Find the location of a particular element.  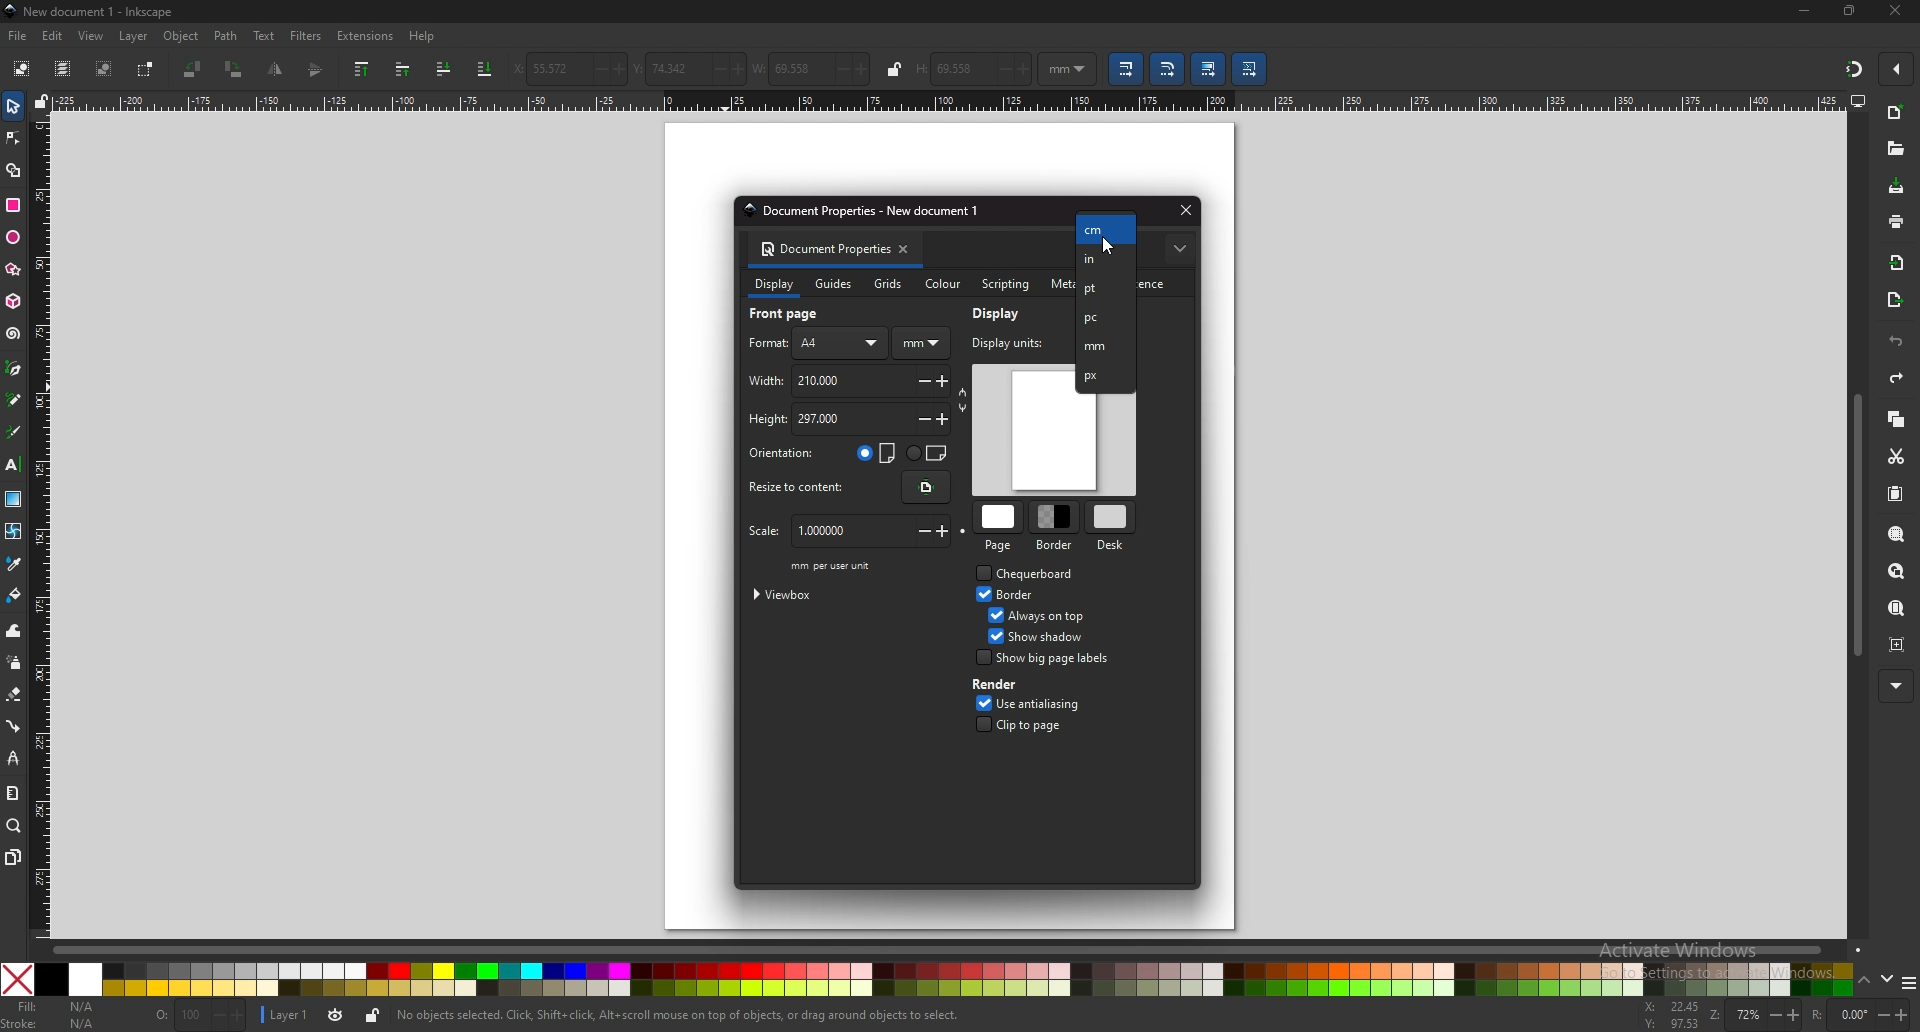

raise selection to top is located at coordinates (362, 69).